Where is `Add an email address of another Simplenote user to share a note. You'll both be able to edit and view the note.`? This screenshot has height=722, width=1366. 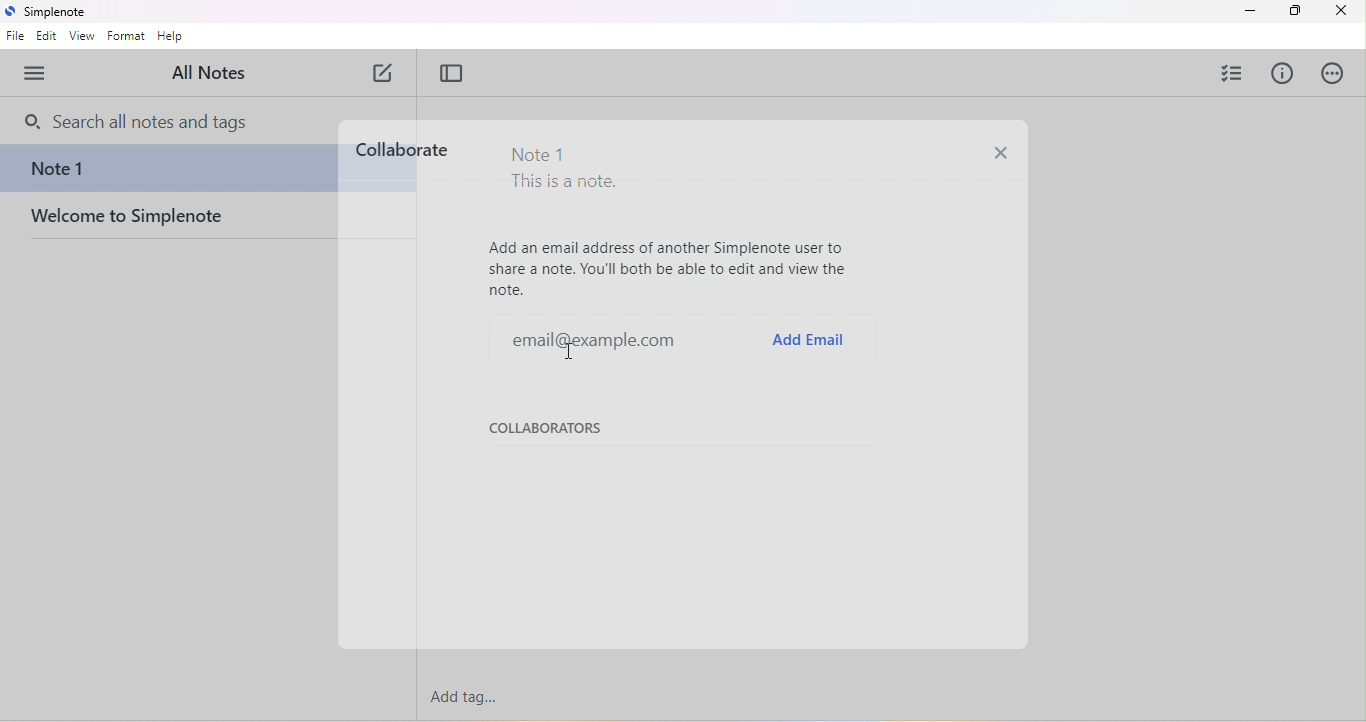 Add an email address of another Simplenote user to share a note. You'll both be able to edit and view the note. is located at coordinates (670, 268).